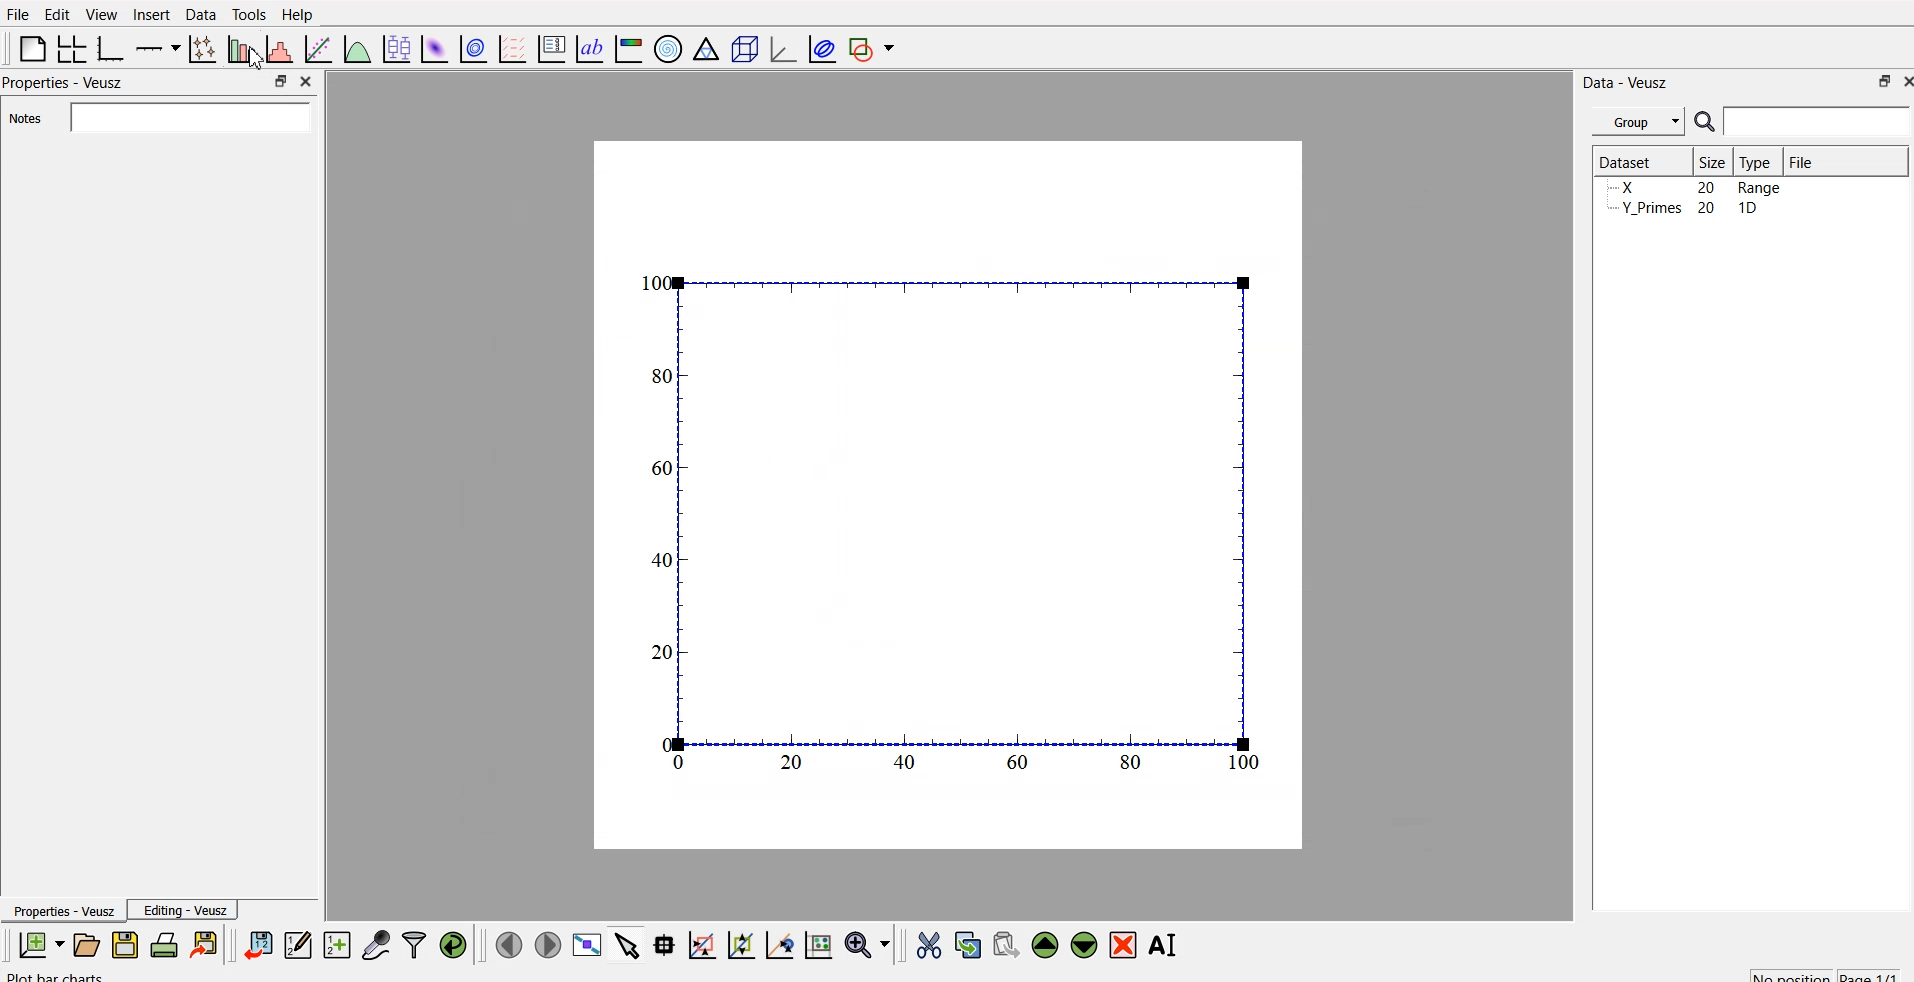 This screenshot has width=1914, height=982. What do you see at coordinates (125, 946) in the screenshot?
I see `save a document` at bounding box center [125, 946].